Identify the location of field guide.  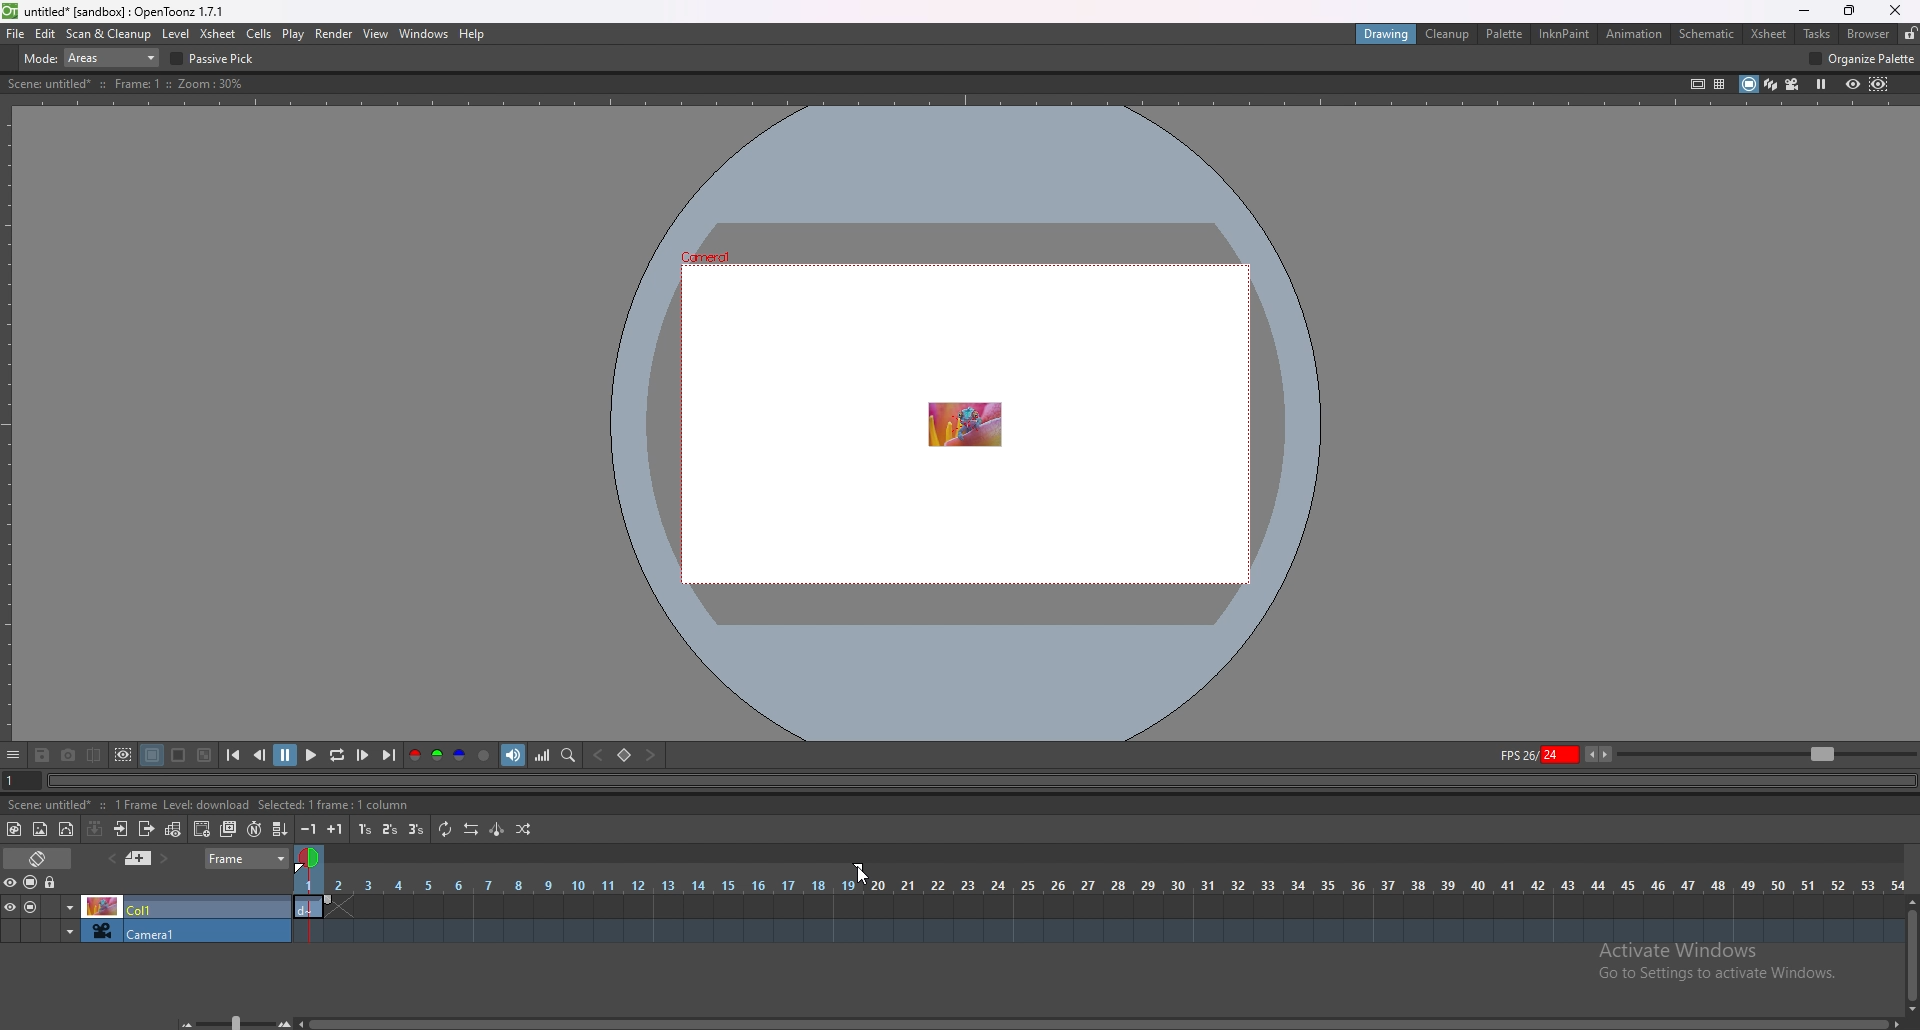
(1720, 85).